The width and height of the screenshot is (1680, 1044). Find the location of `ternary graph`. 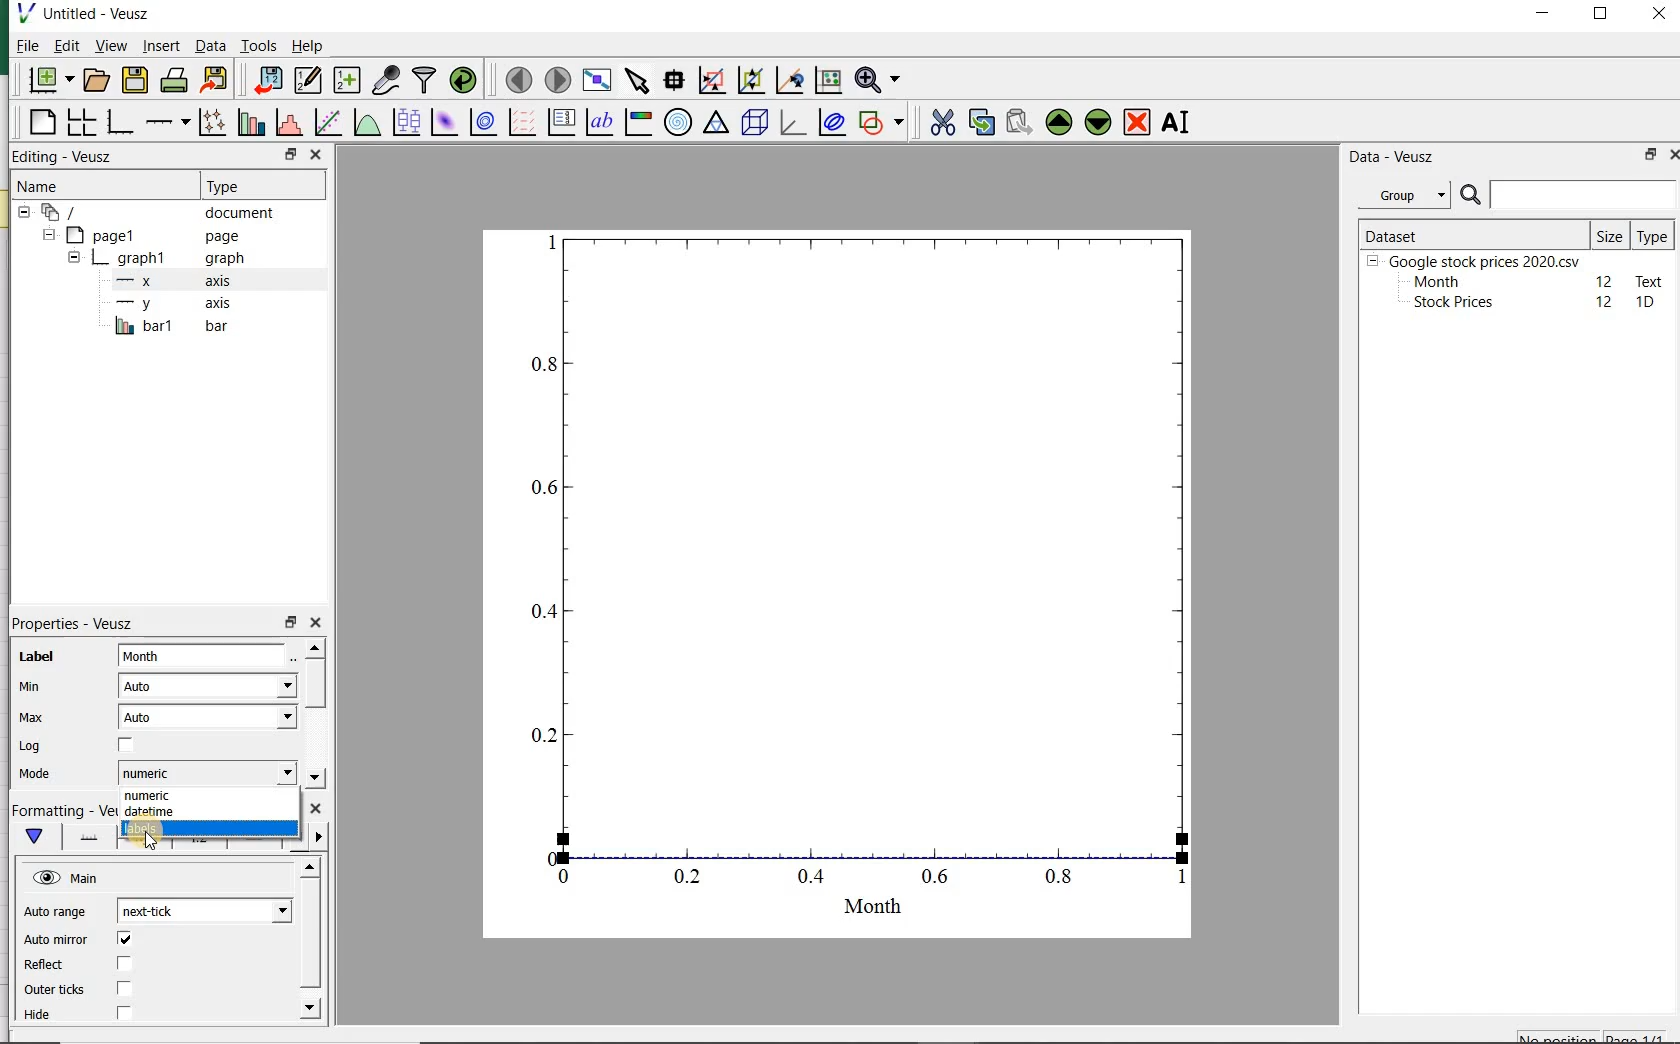

ternary graph is located at coordinates (715, 124).